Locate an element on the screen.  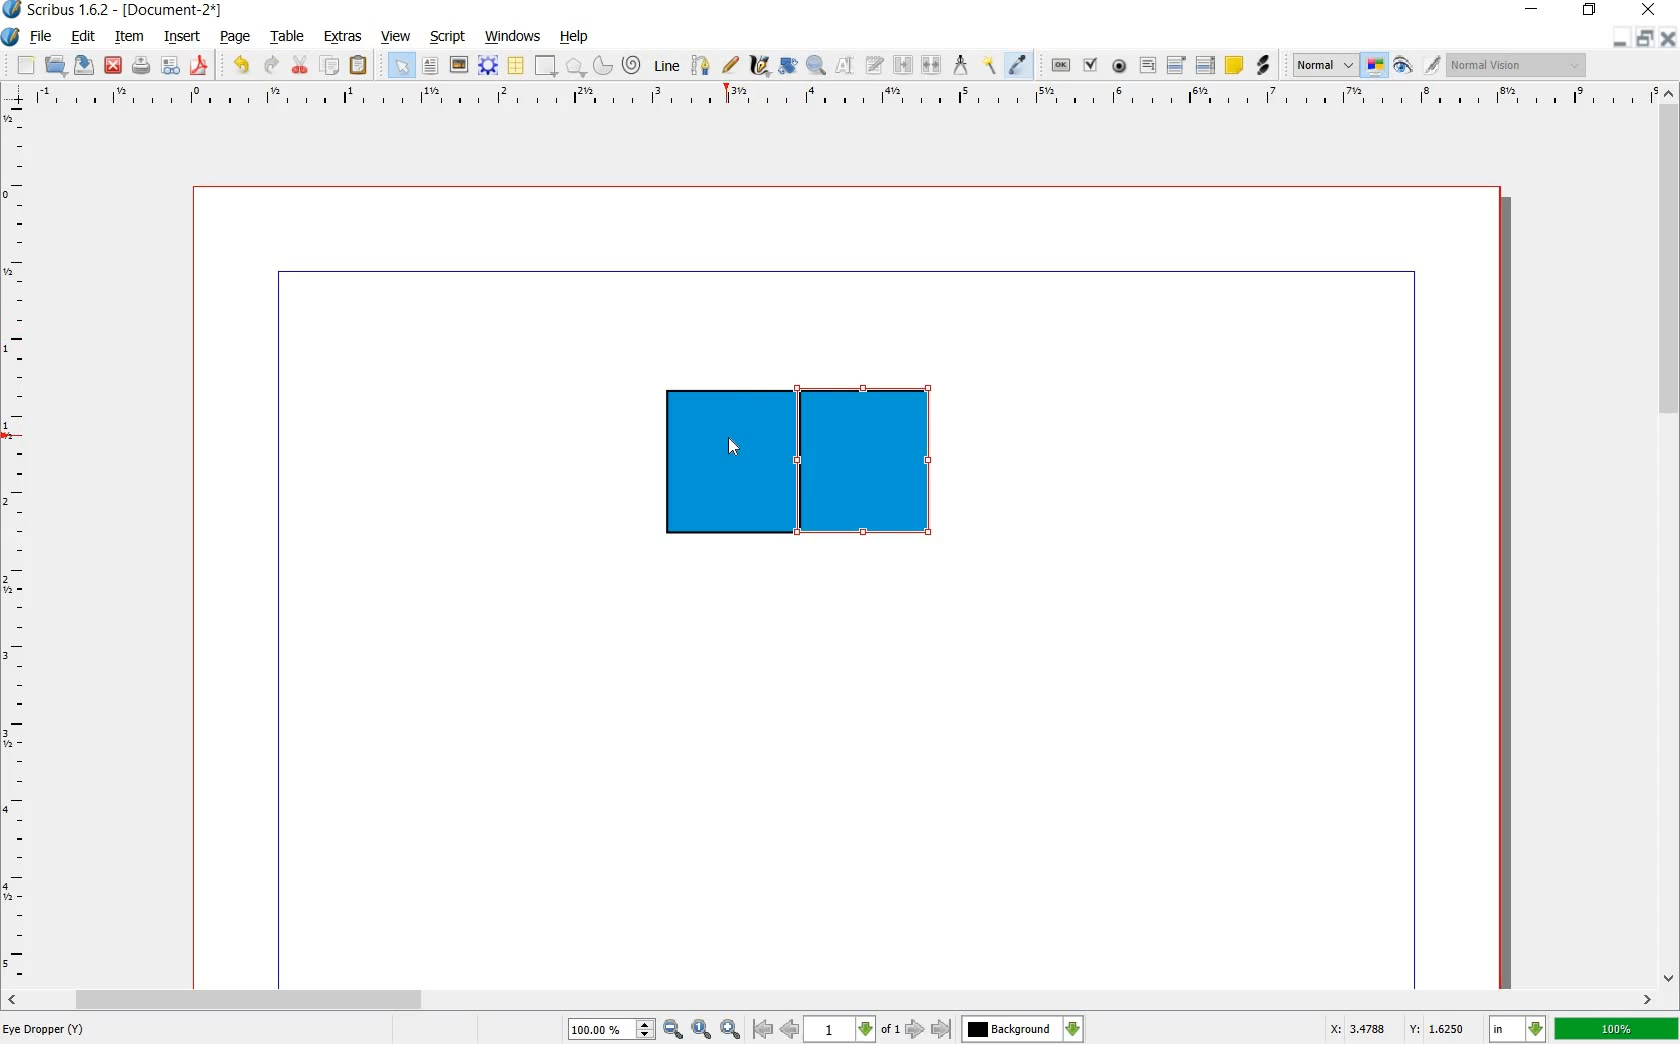
undo is located at coordinates (241, 67).